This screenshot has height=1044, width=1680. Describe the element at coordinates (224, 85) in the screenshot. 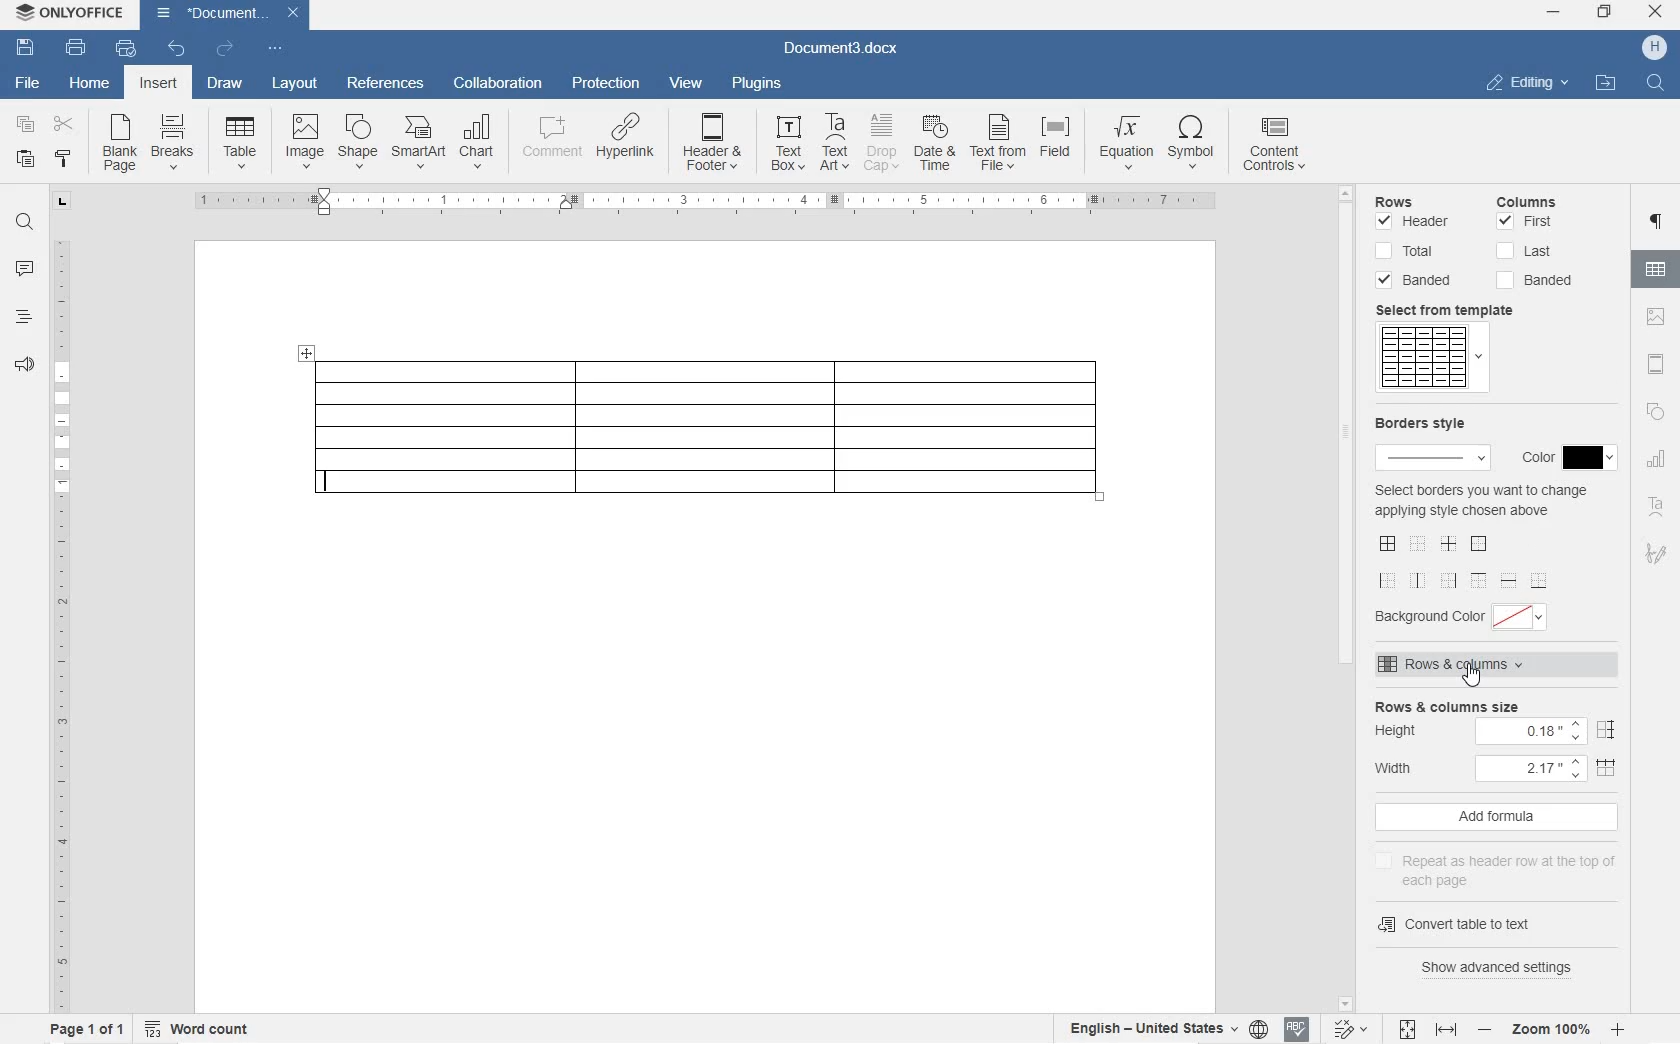

I see `DRAW` at that location.